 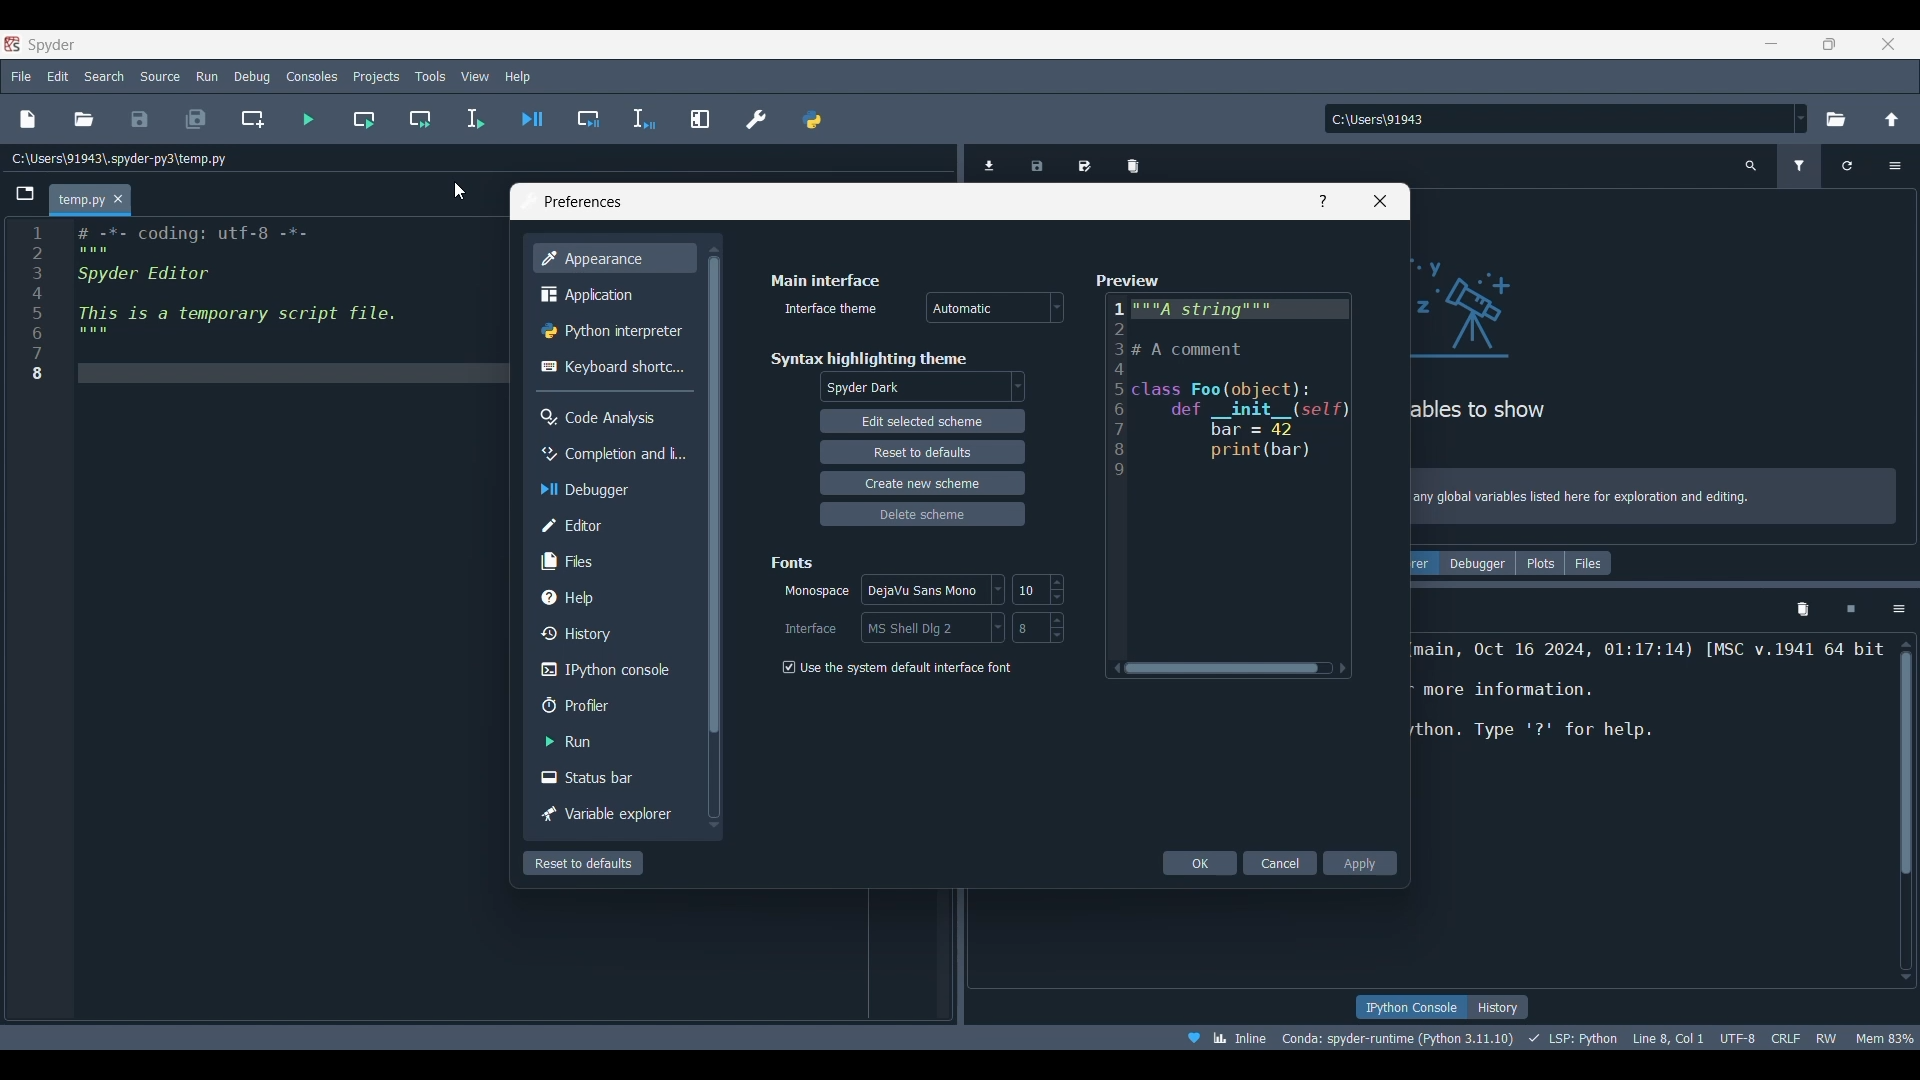 What do you see at coordinates (603, 260) in the screenshot?
I see `Appearance` at bounding box center [603, 260].